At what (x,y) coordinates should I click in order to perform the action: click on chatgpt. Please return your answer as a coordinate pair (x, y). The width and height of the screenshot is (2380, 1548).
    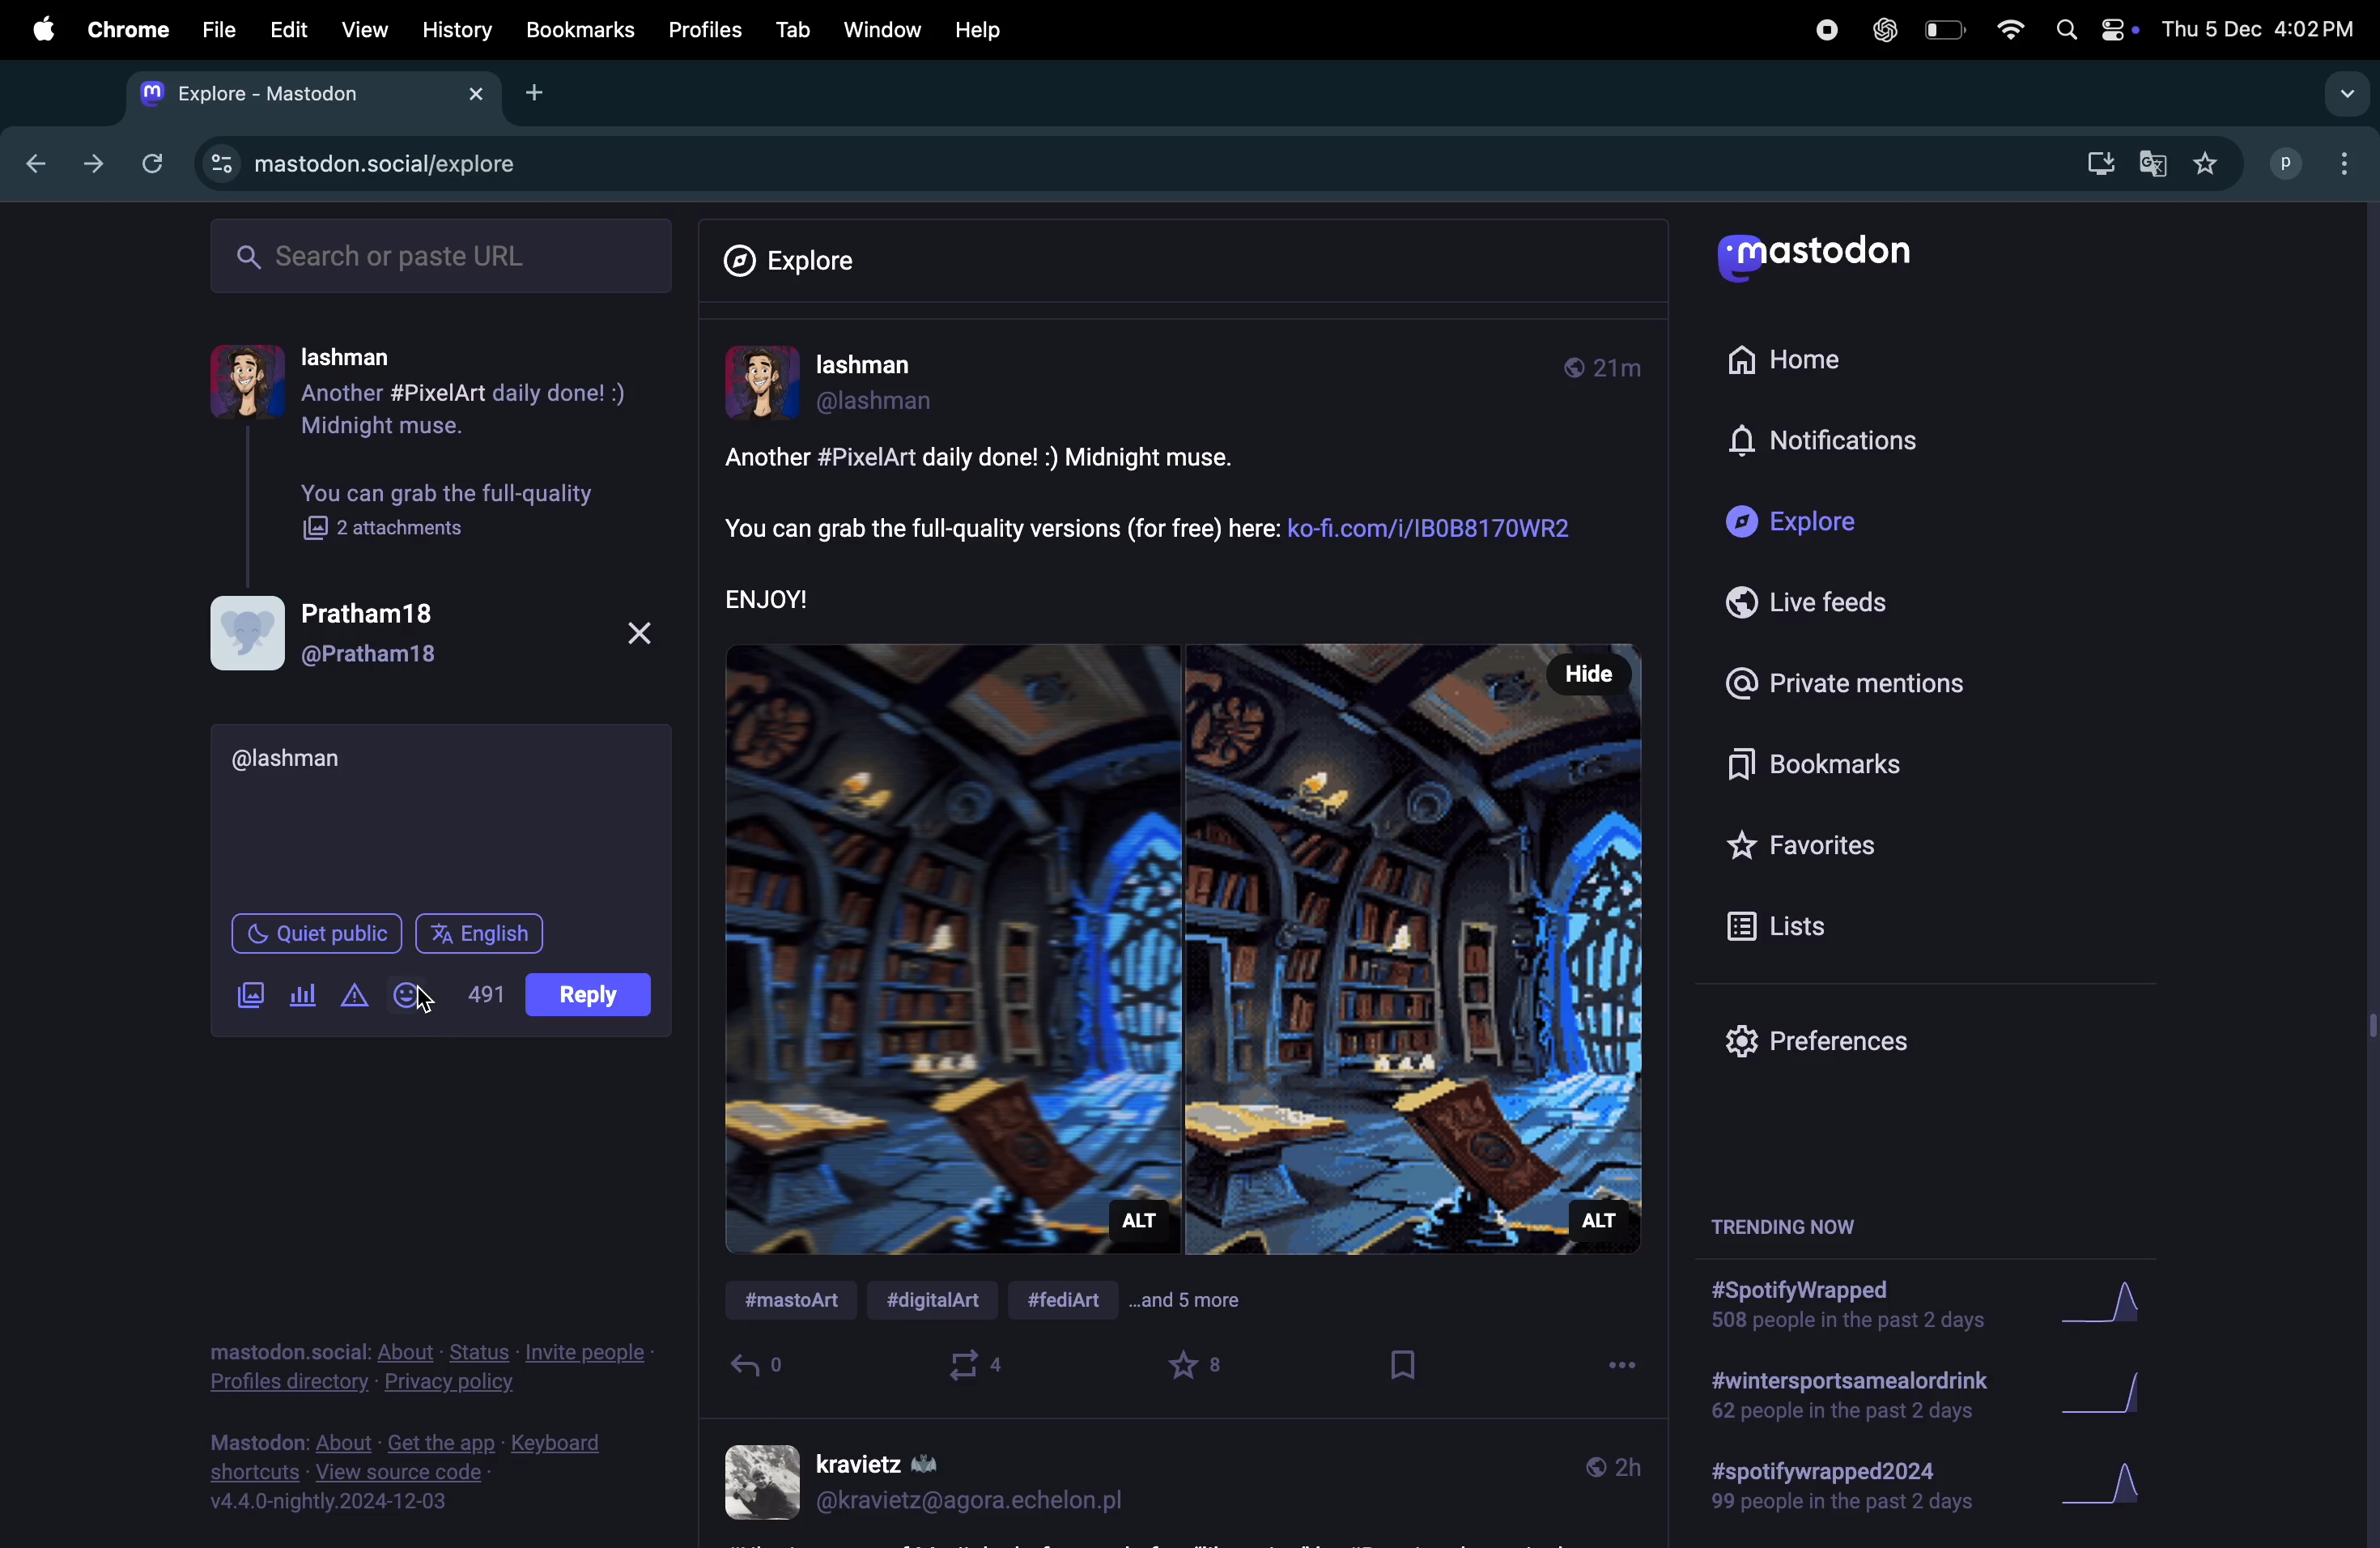
    Looking at the image, I should click on (1882, 32).